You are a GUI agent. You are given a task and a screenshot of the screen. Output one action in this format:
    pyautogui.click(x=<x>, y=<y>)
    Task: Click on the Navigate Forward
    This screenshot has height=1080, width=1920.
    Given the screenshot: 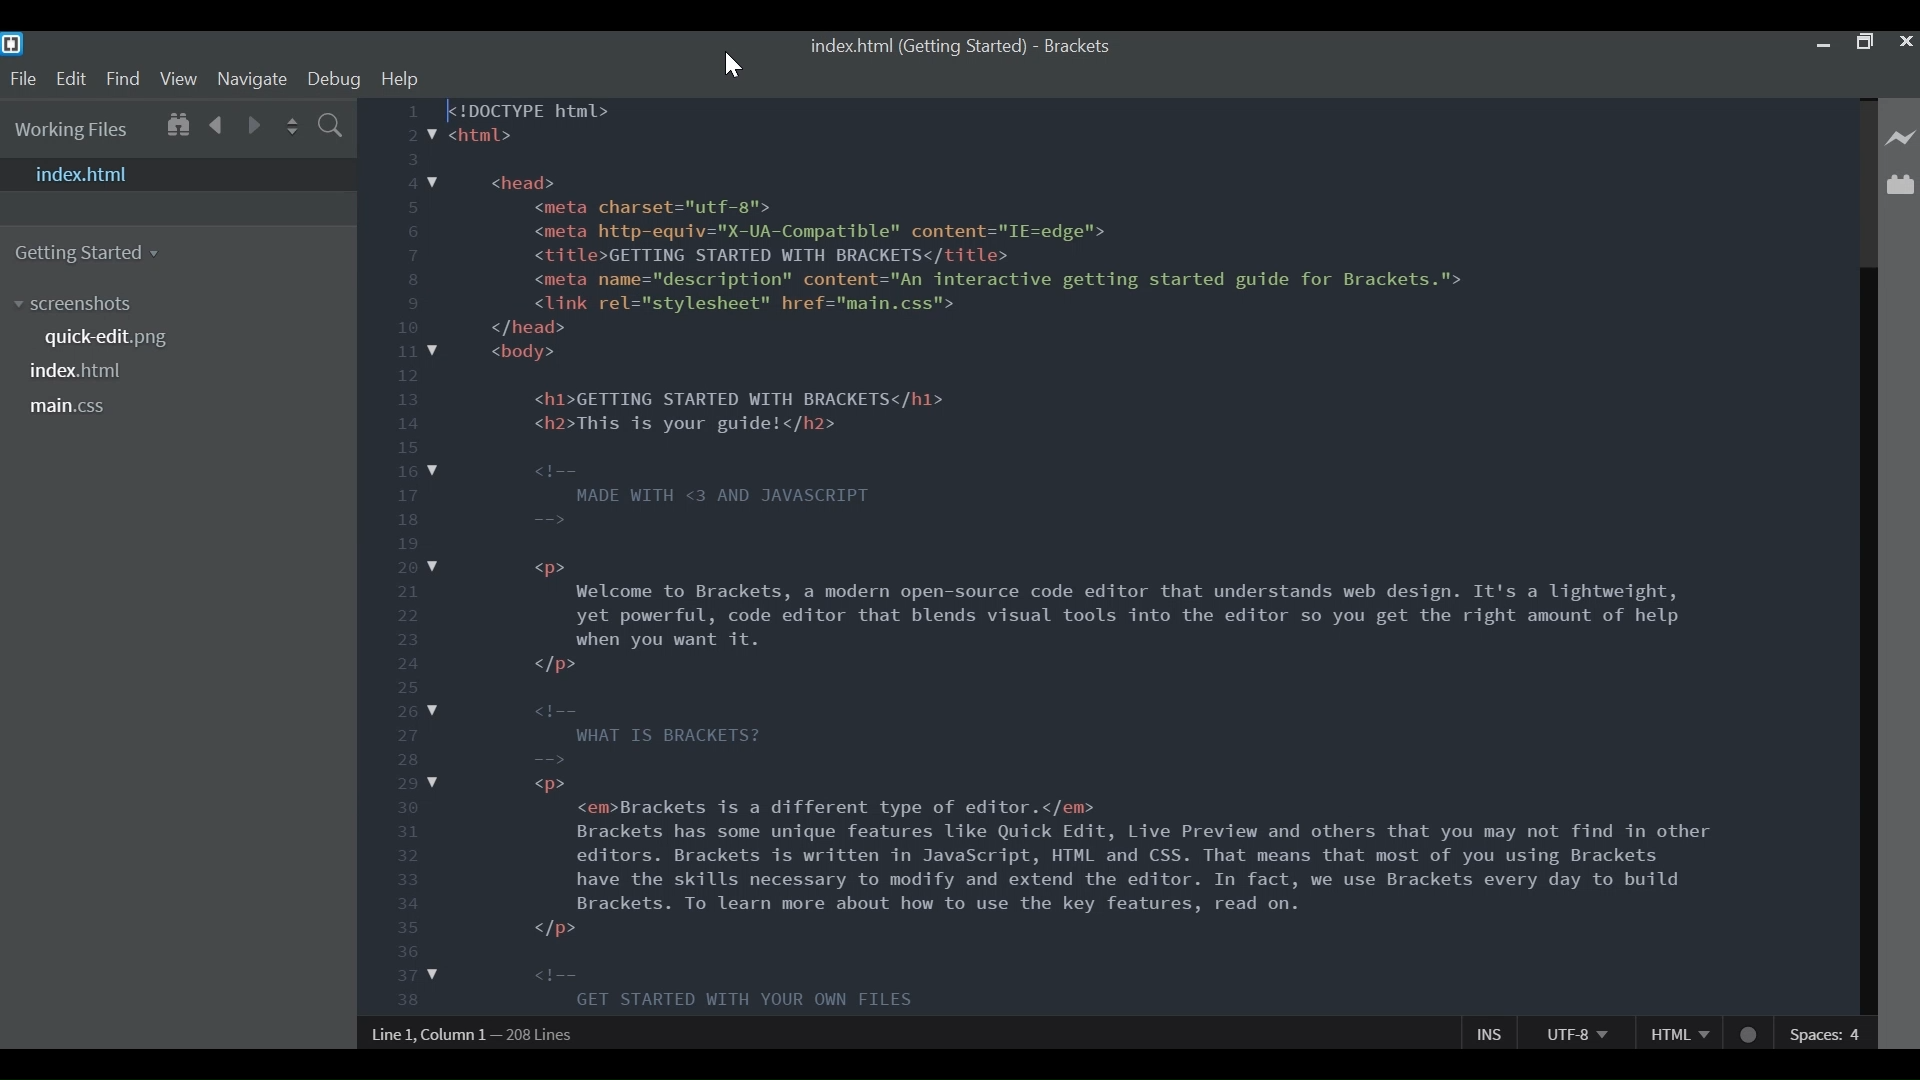 What is the action you would take?
    pyautogui.click(x=250, y=126)
    